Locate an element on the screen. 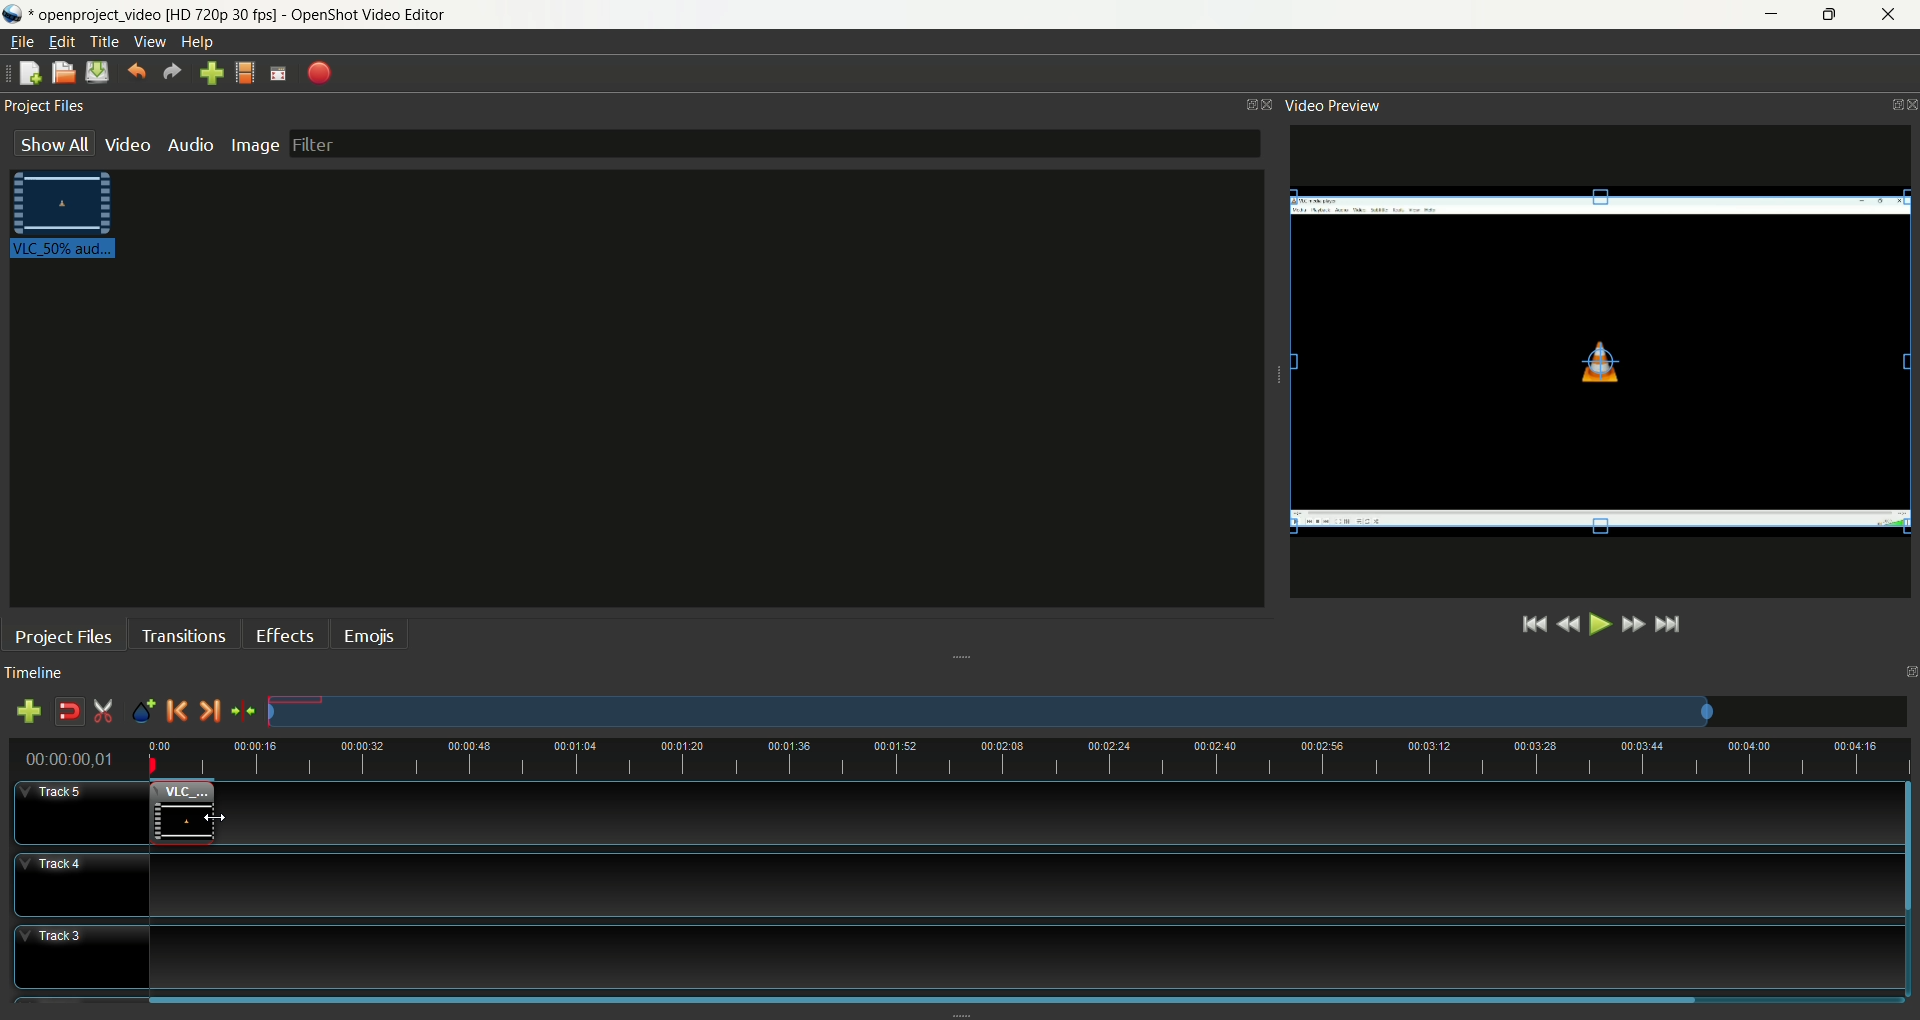 Image resolution: width=1920 pixels, height=1020 pixels. cursor is located at coordinates (214, 816).